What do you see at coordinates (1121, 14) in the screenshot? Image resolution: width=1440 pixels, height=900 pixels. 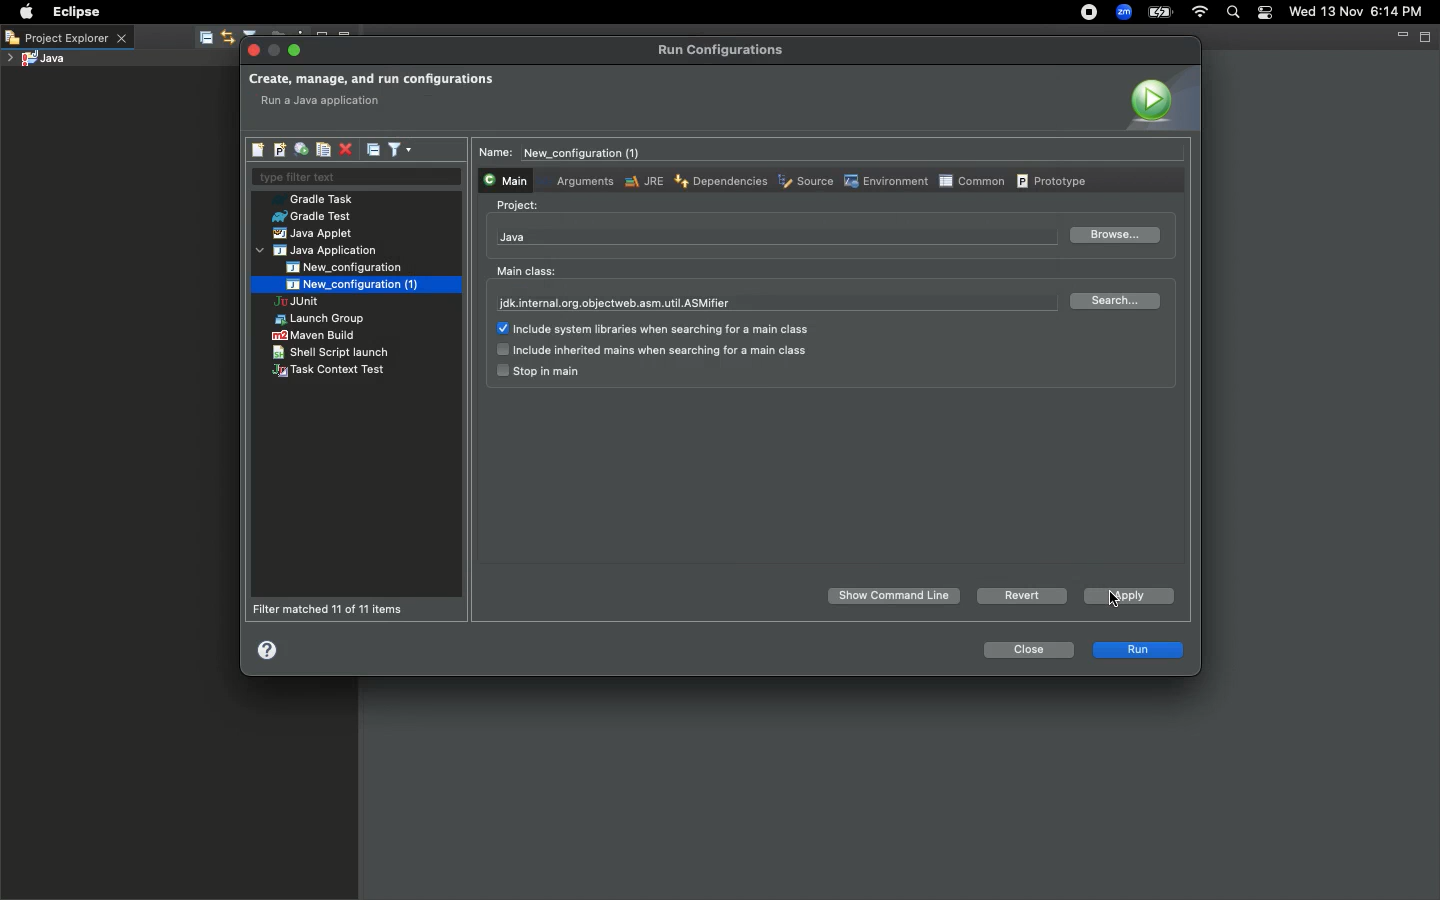 I see `Zoom` at bounding box center [1121, 14].